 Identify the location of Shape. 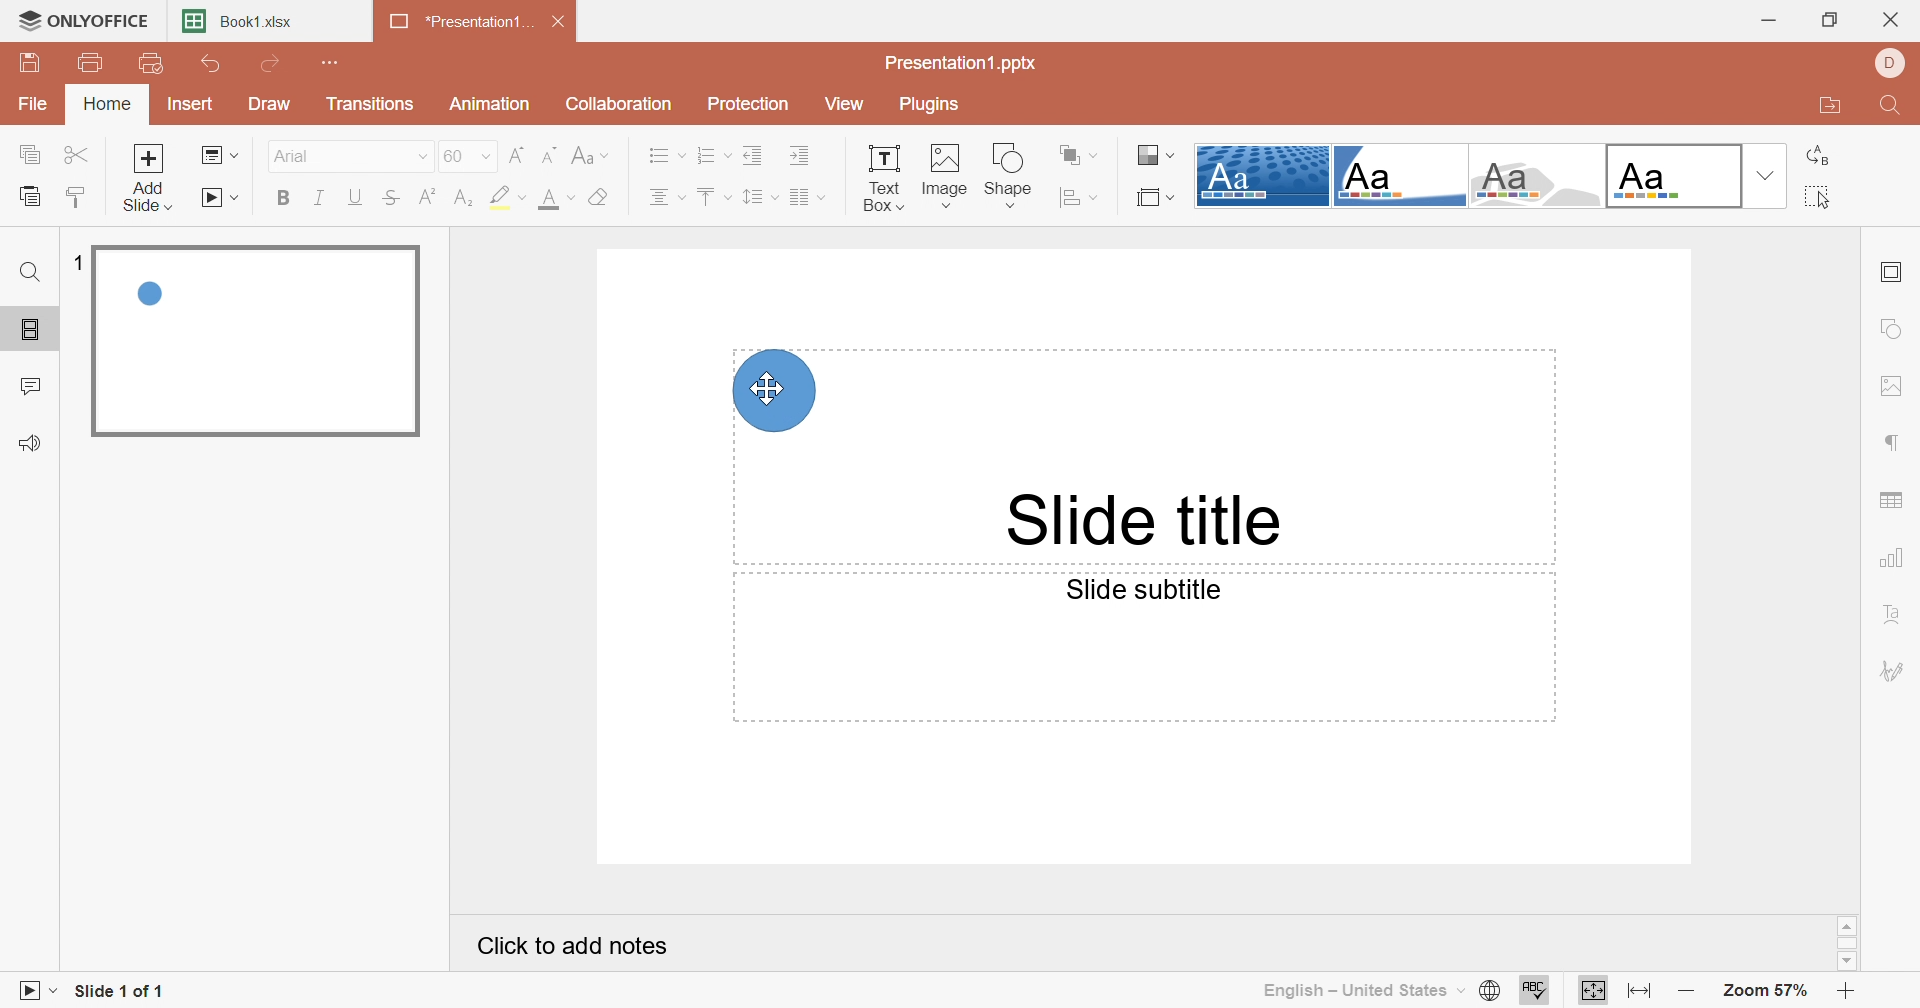
(1009, 175).